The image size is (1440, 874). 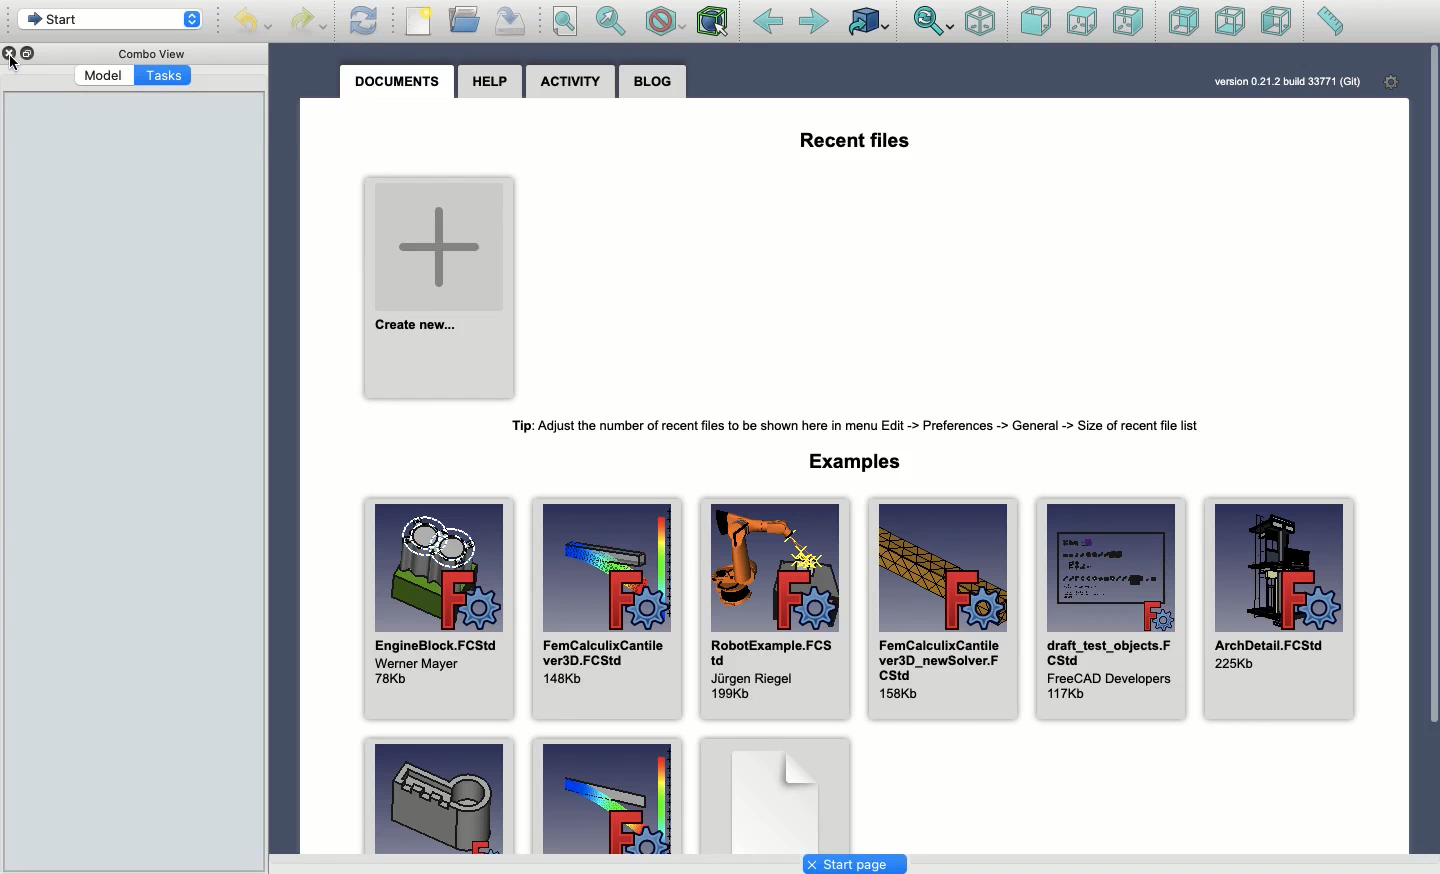 I want to click on Bottom, so click(x=1231, y=22).